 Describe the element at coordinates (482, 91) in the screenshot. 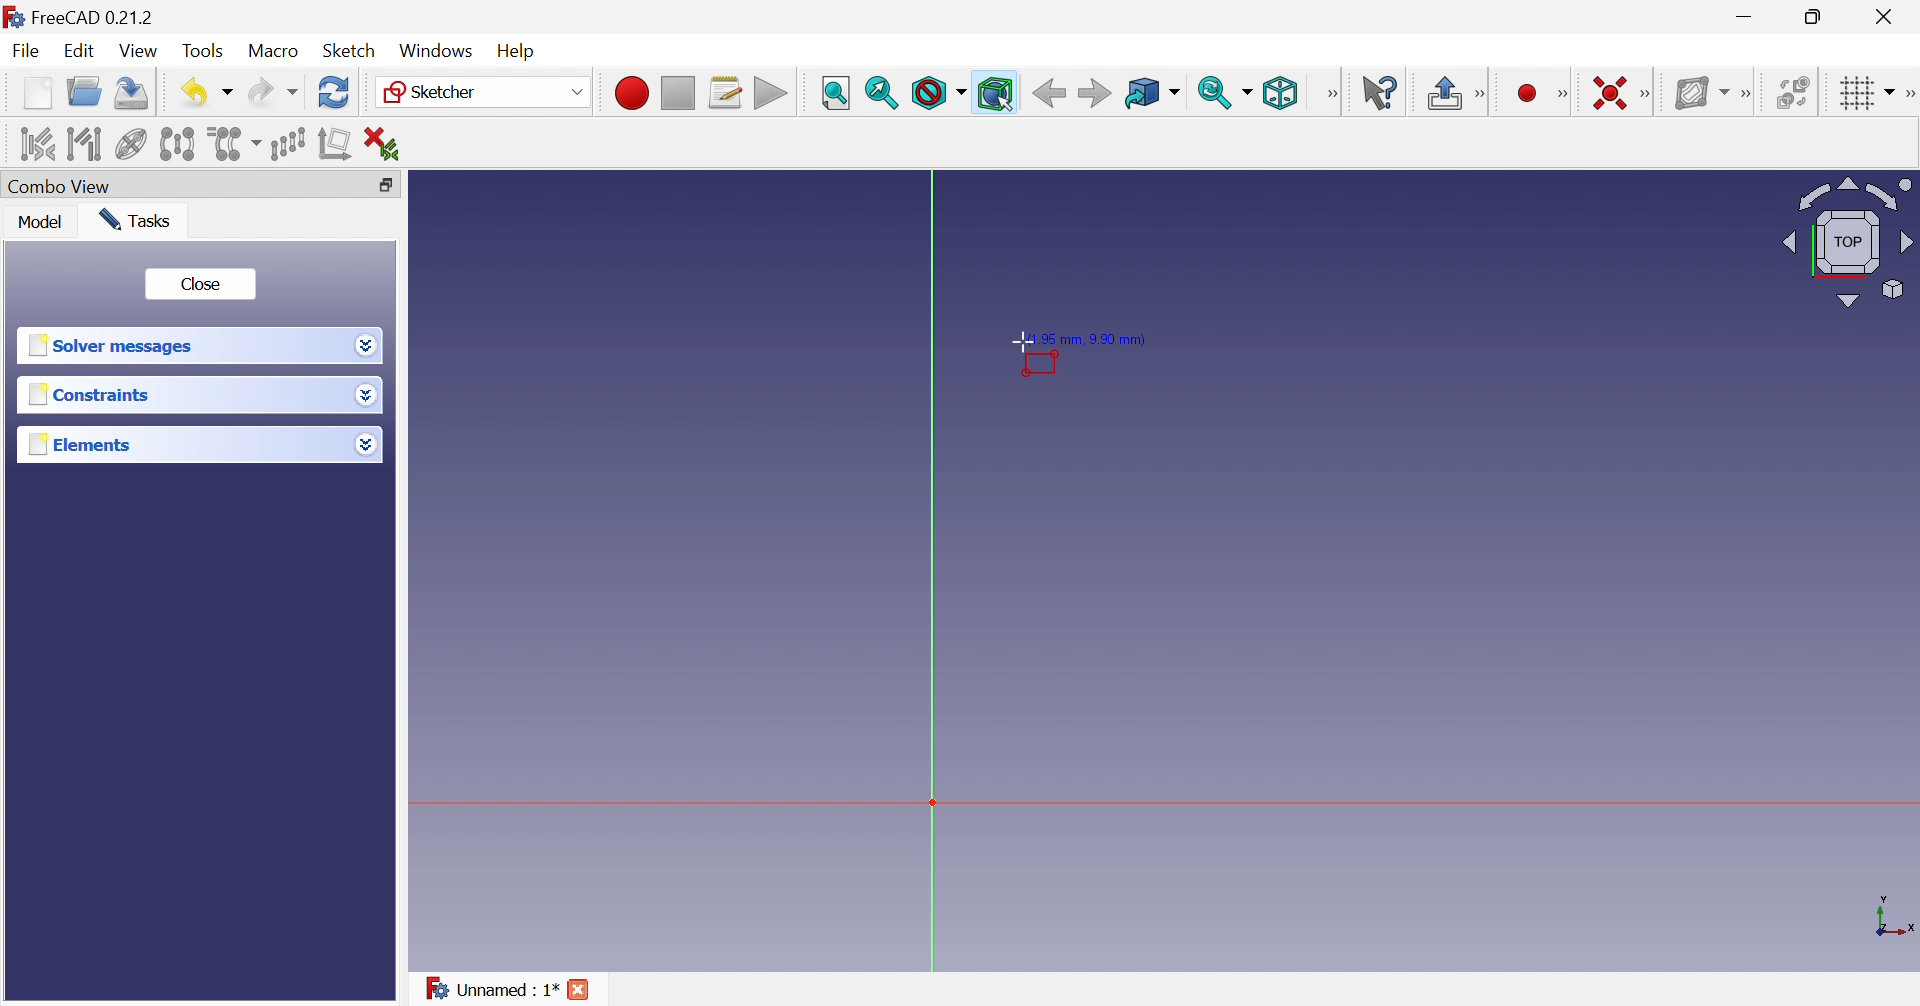

I see `Sketcher` at that location.